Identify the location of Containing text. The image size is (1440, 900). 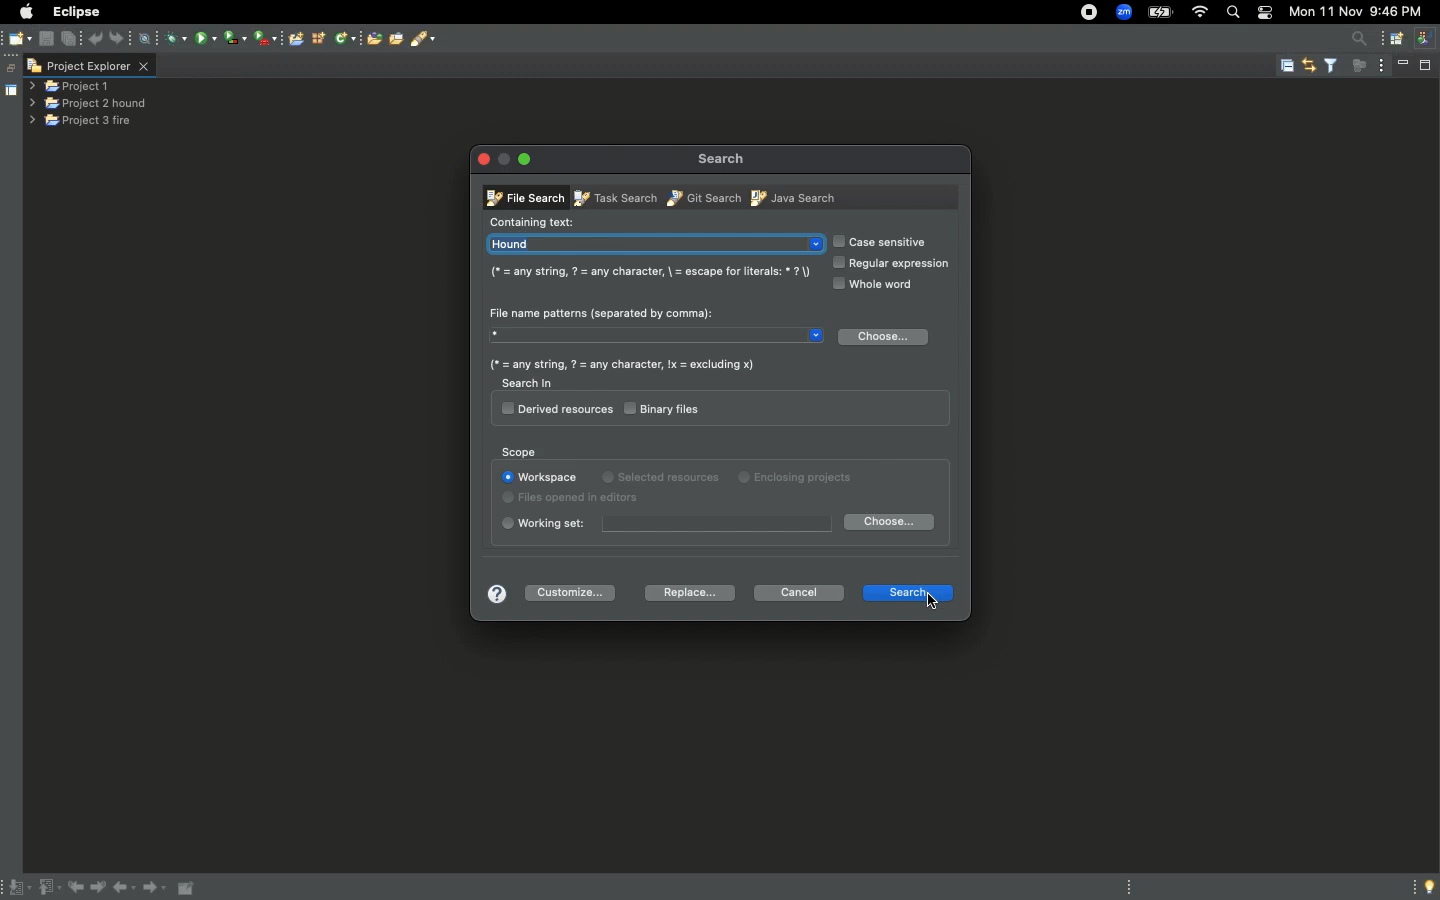
(536, 220).